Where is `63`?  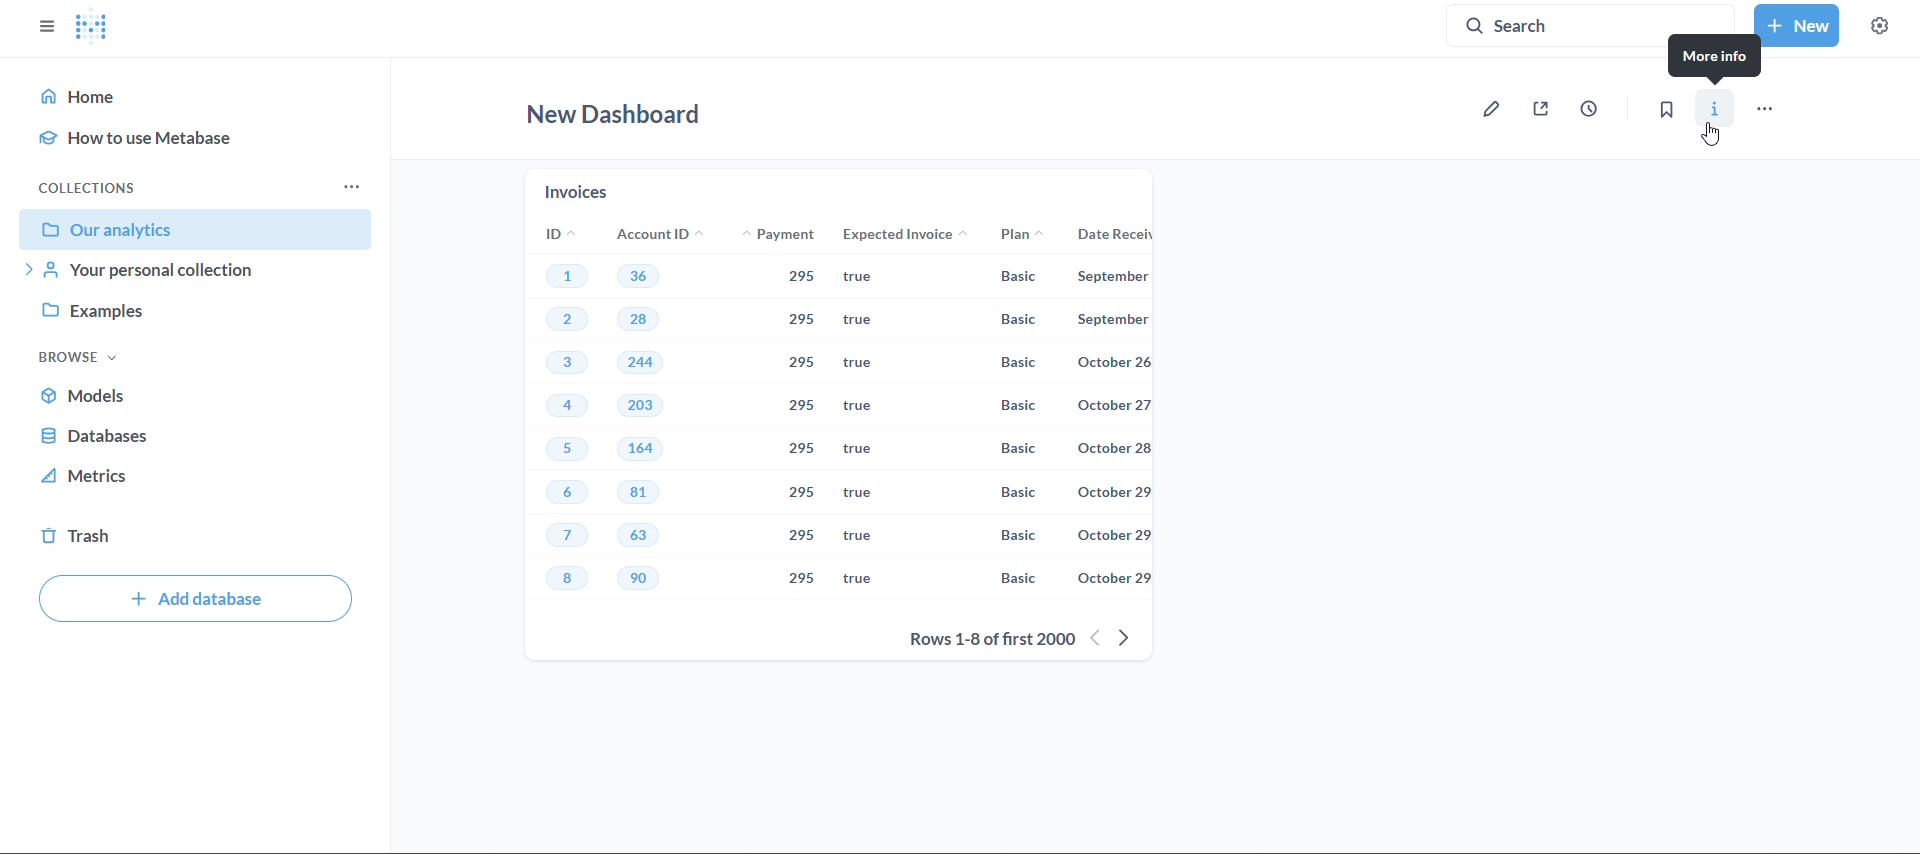 63 is located at coordinates (644, 536).